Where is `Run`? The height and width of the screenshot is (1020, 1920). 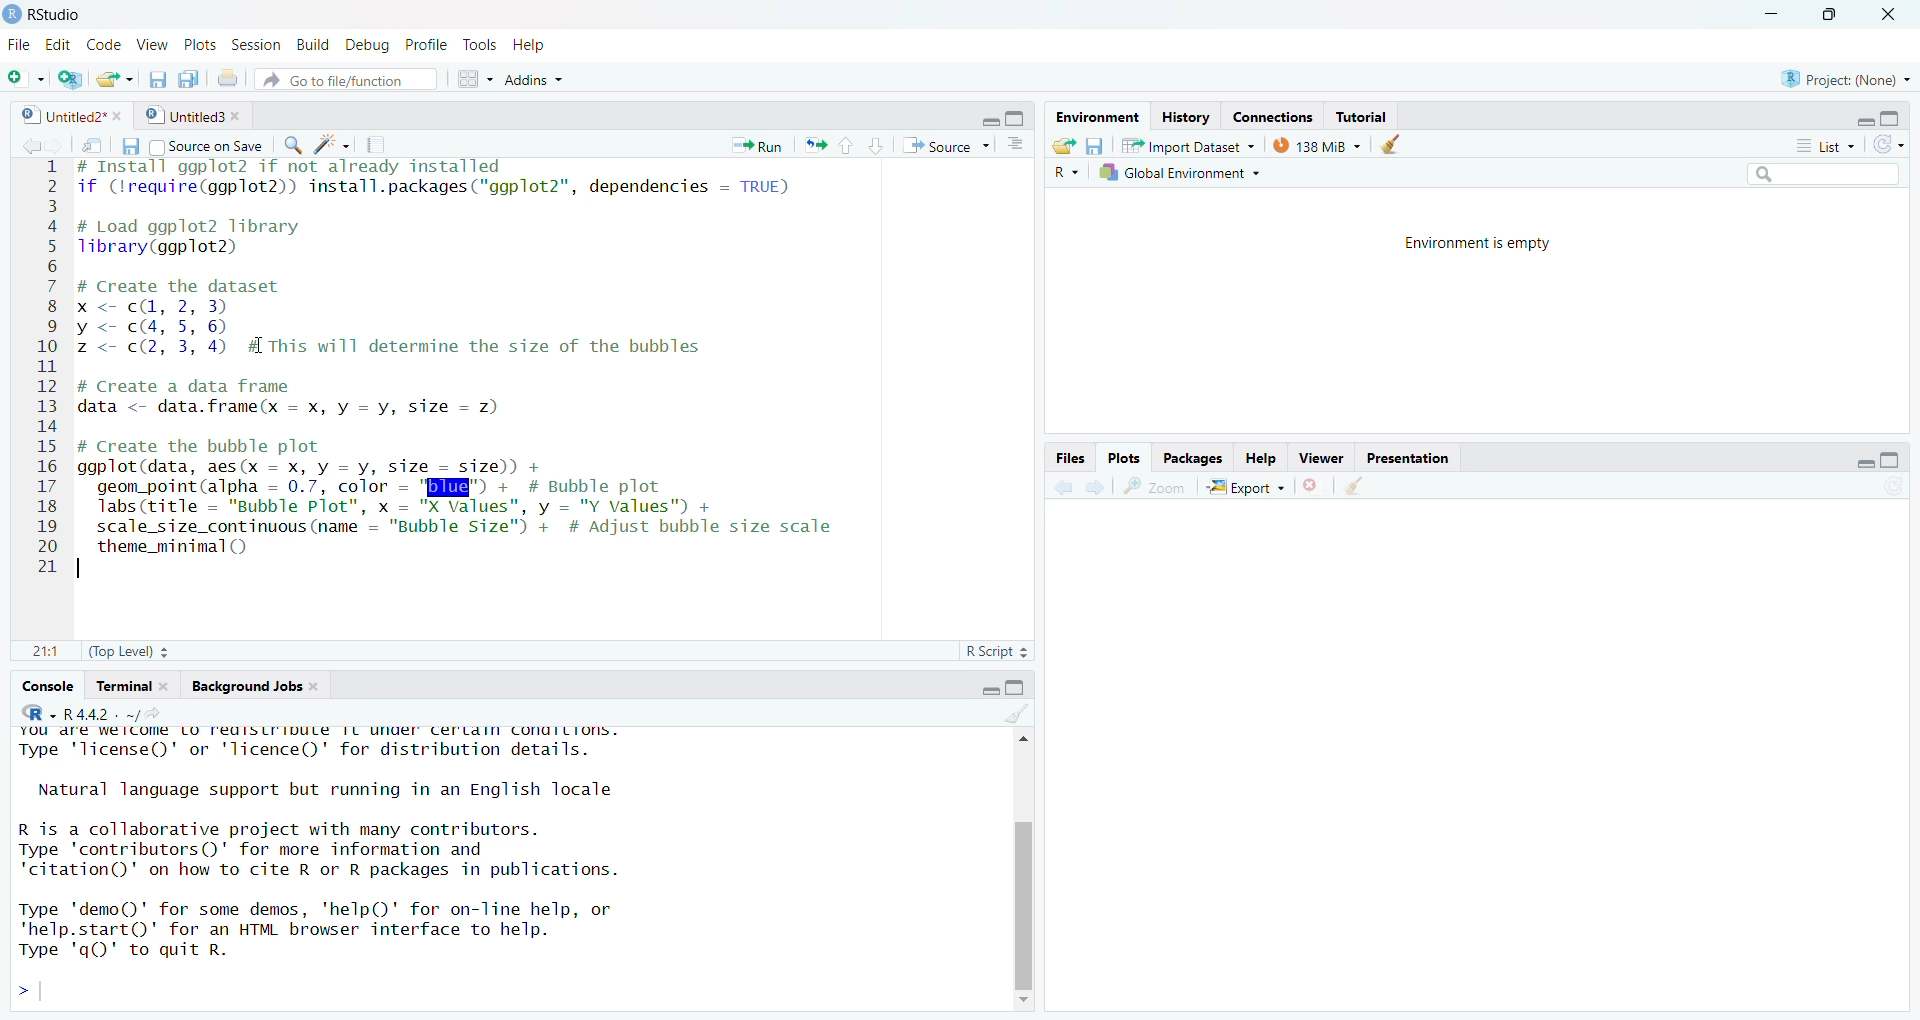 Run is located at coordinates (748, 144).